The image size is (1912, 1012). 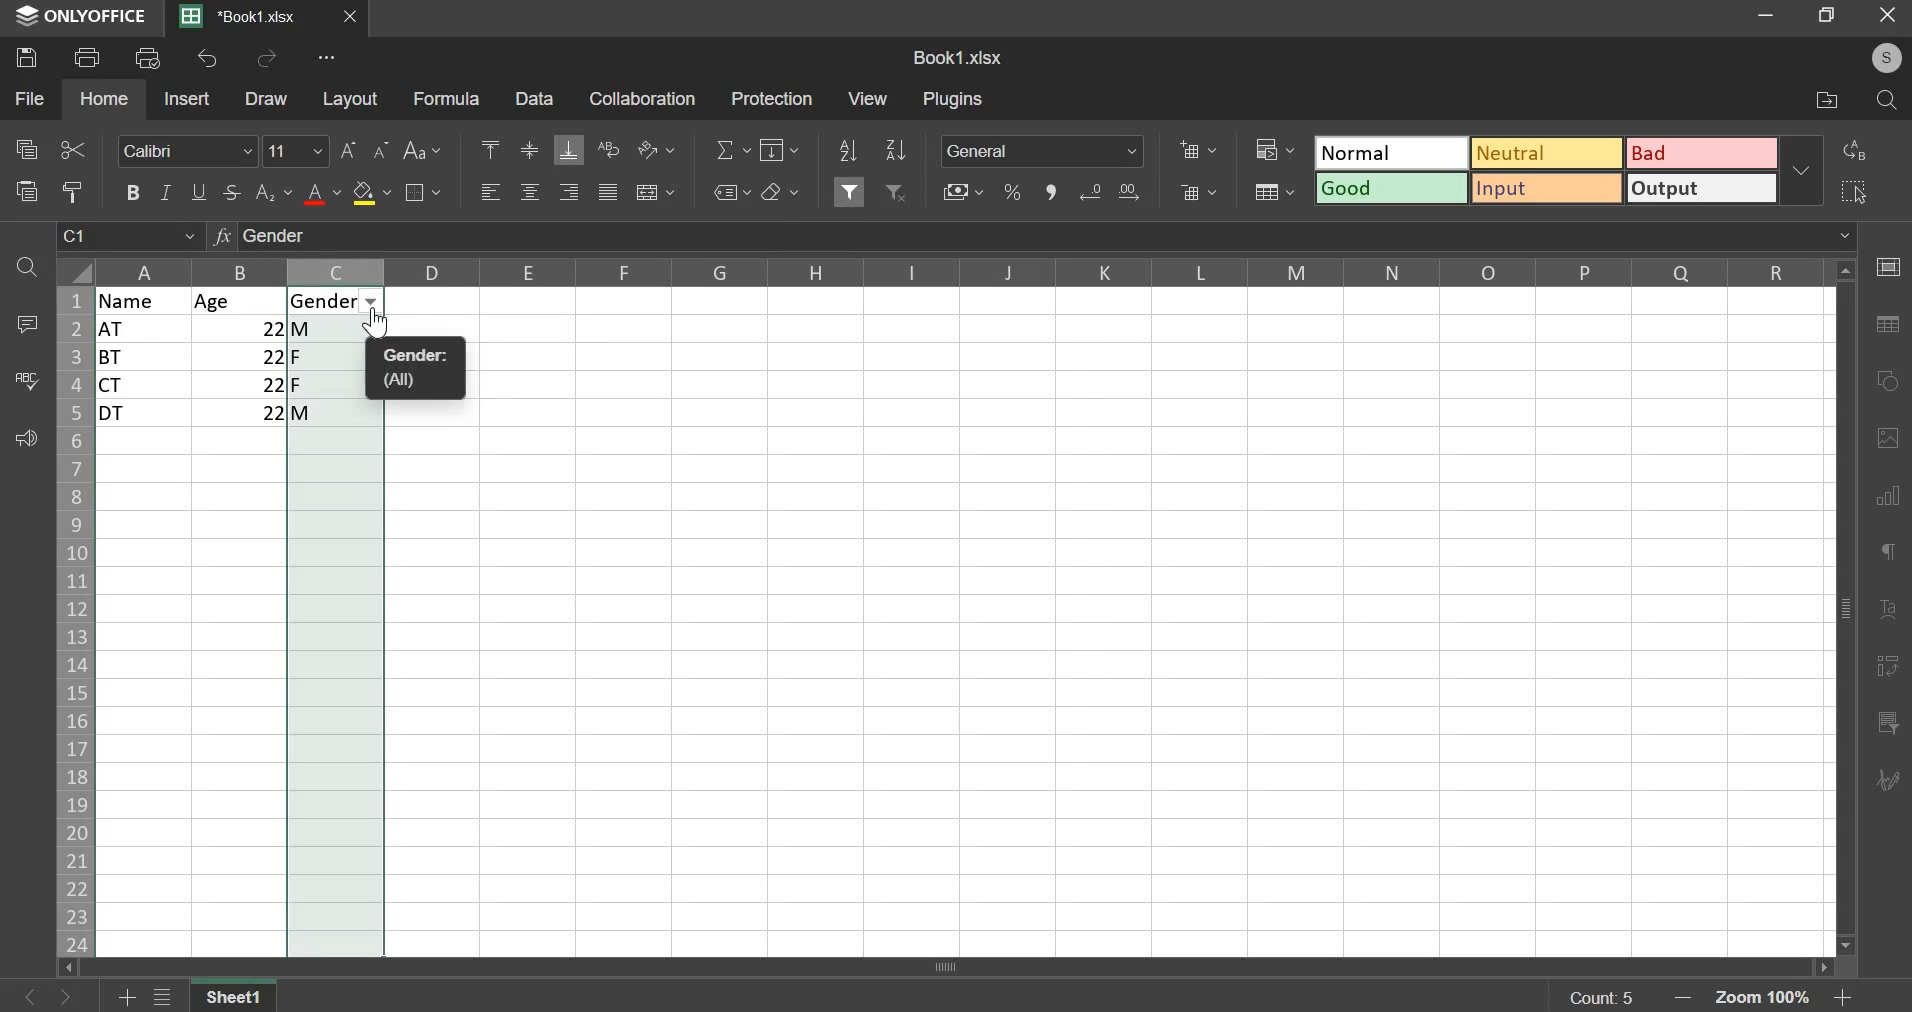 I want to click on align middle, so click(x=528, y=152).